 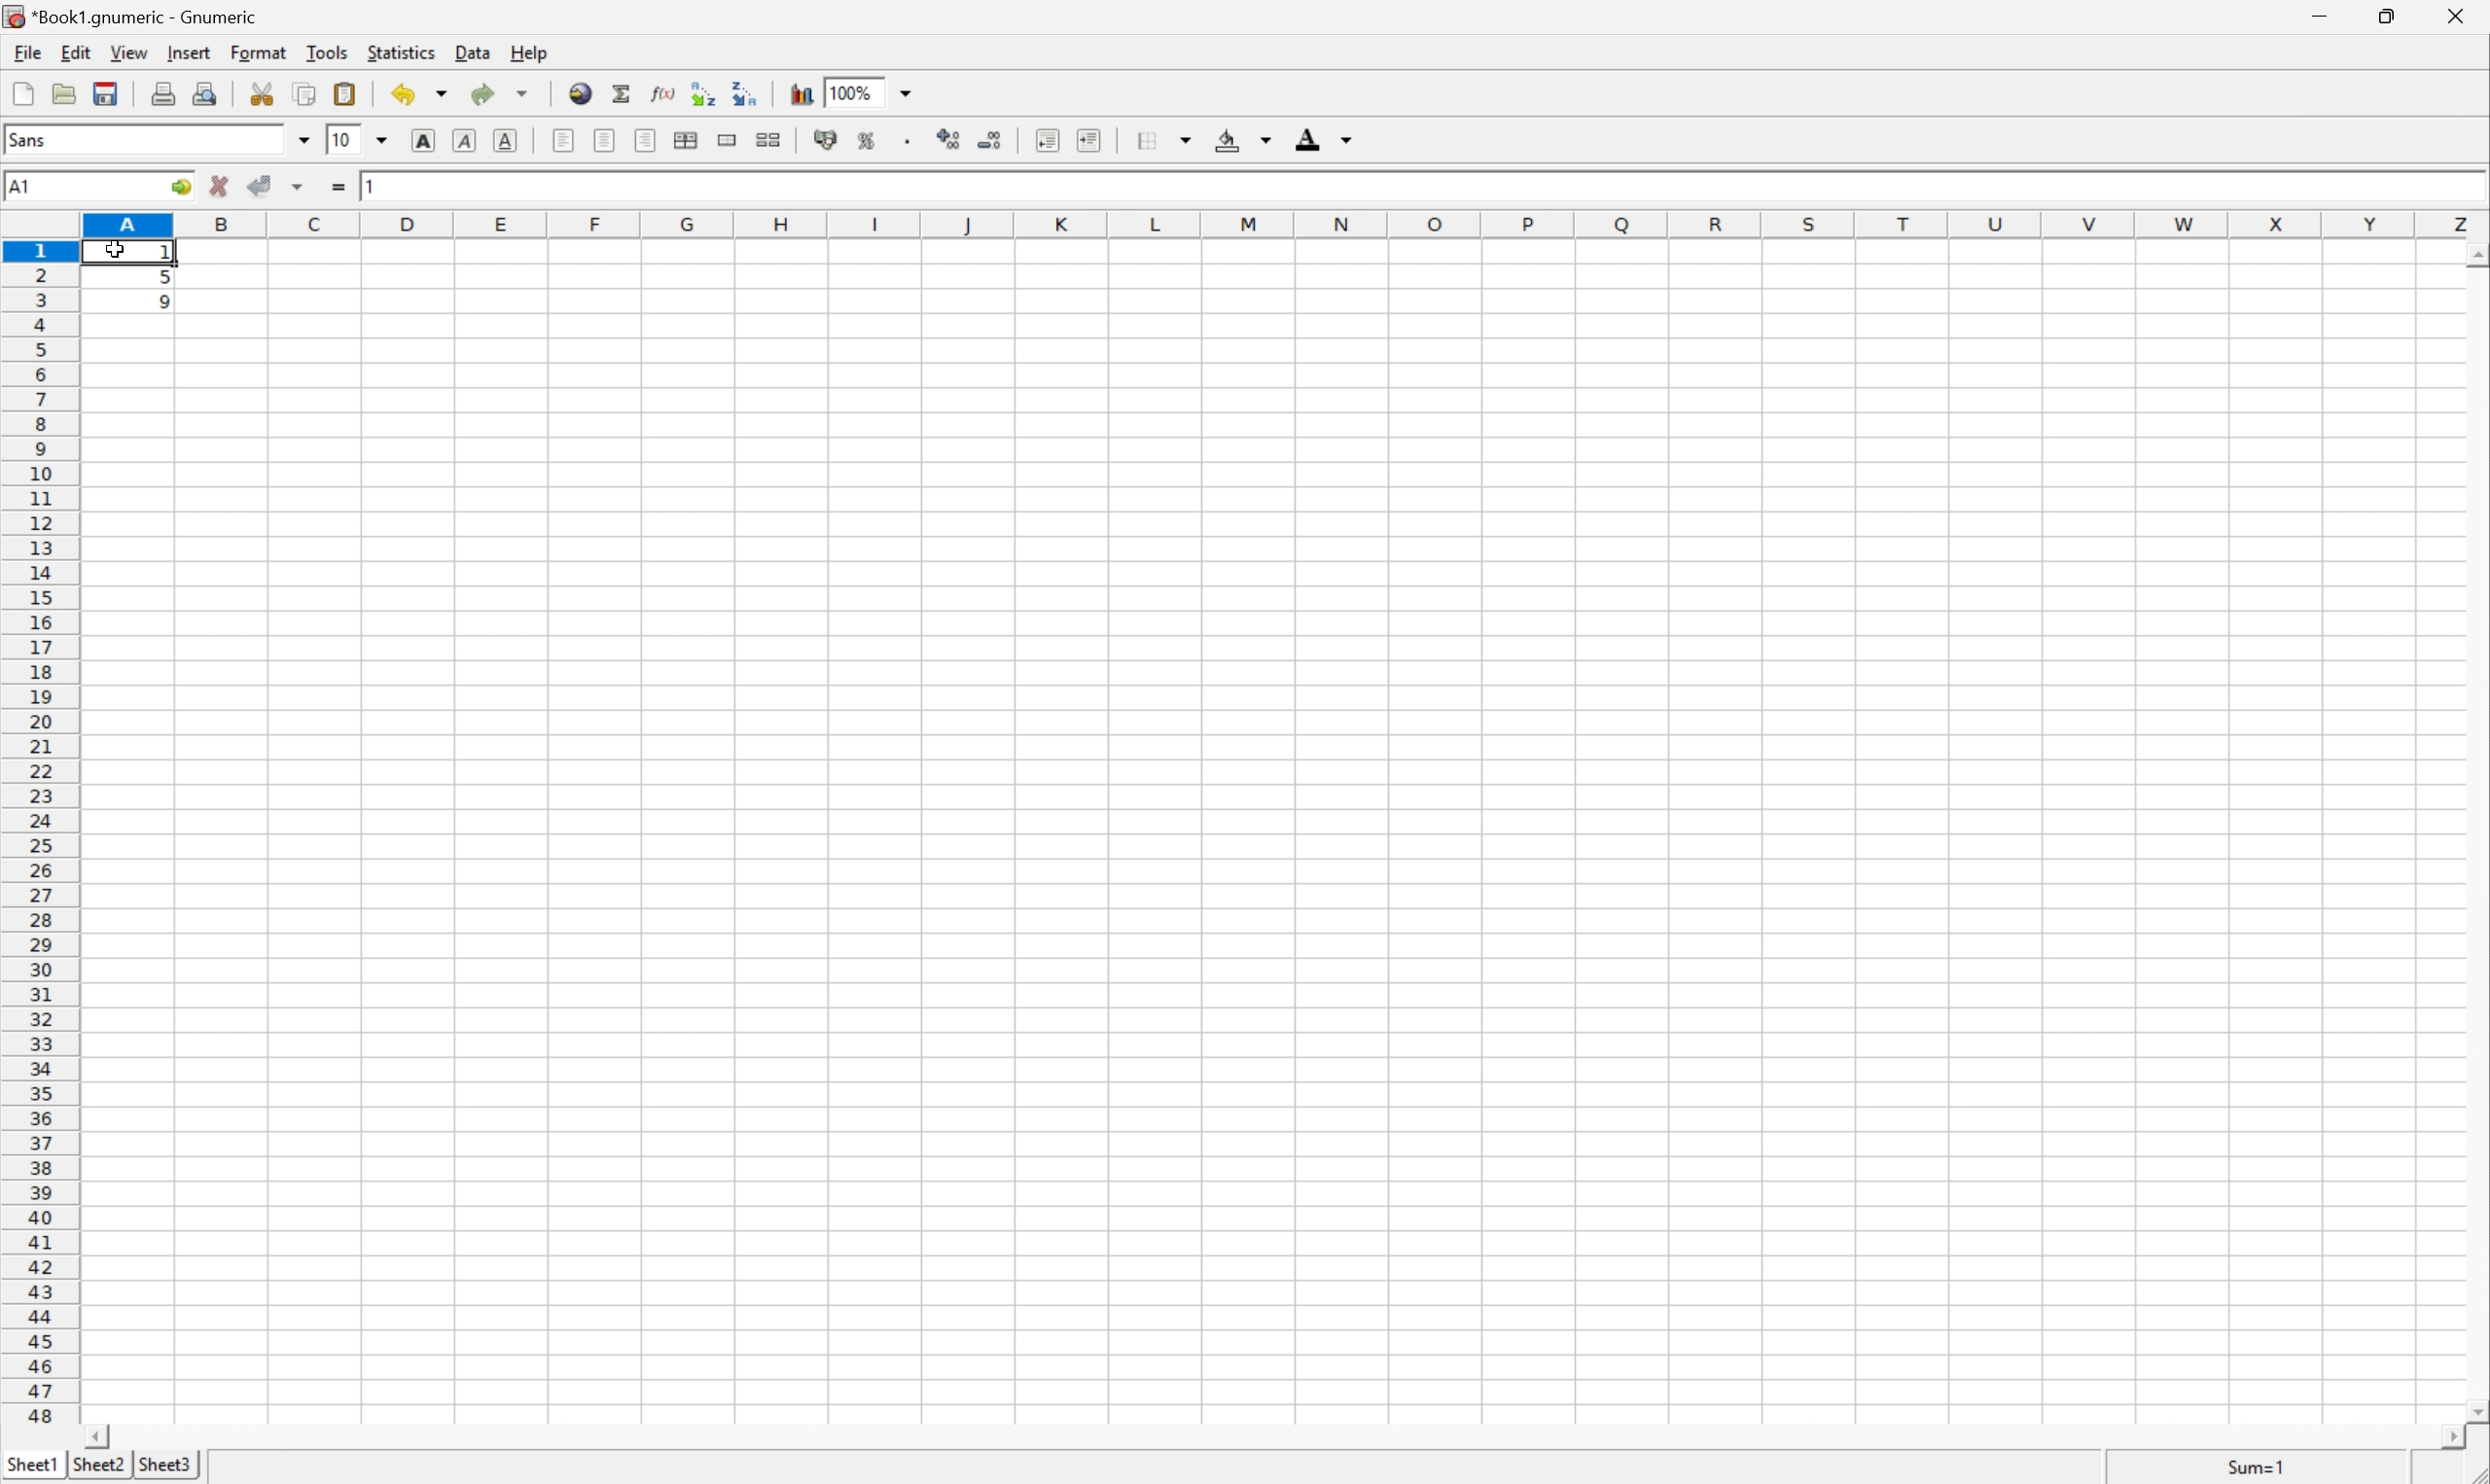 I want to click on statistics, so click(x=399, y=51).